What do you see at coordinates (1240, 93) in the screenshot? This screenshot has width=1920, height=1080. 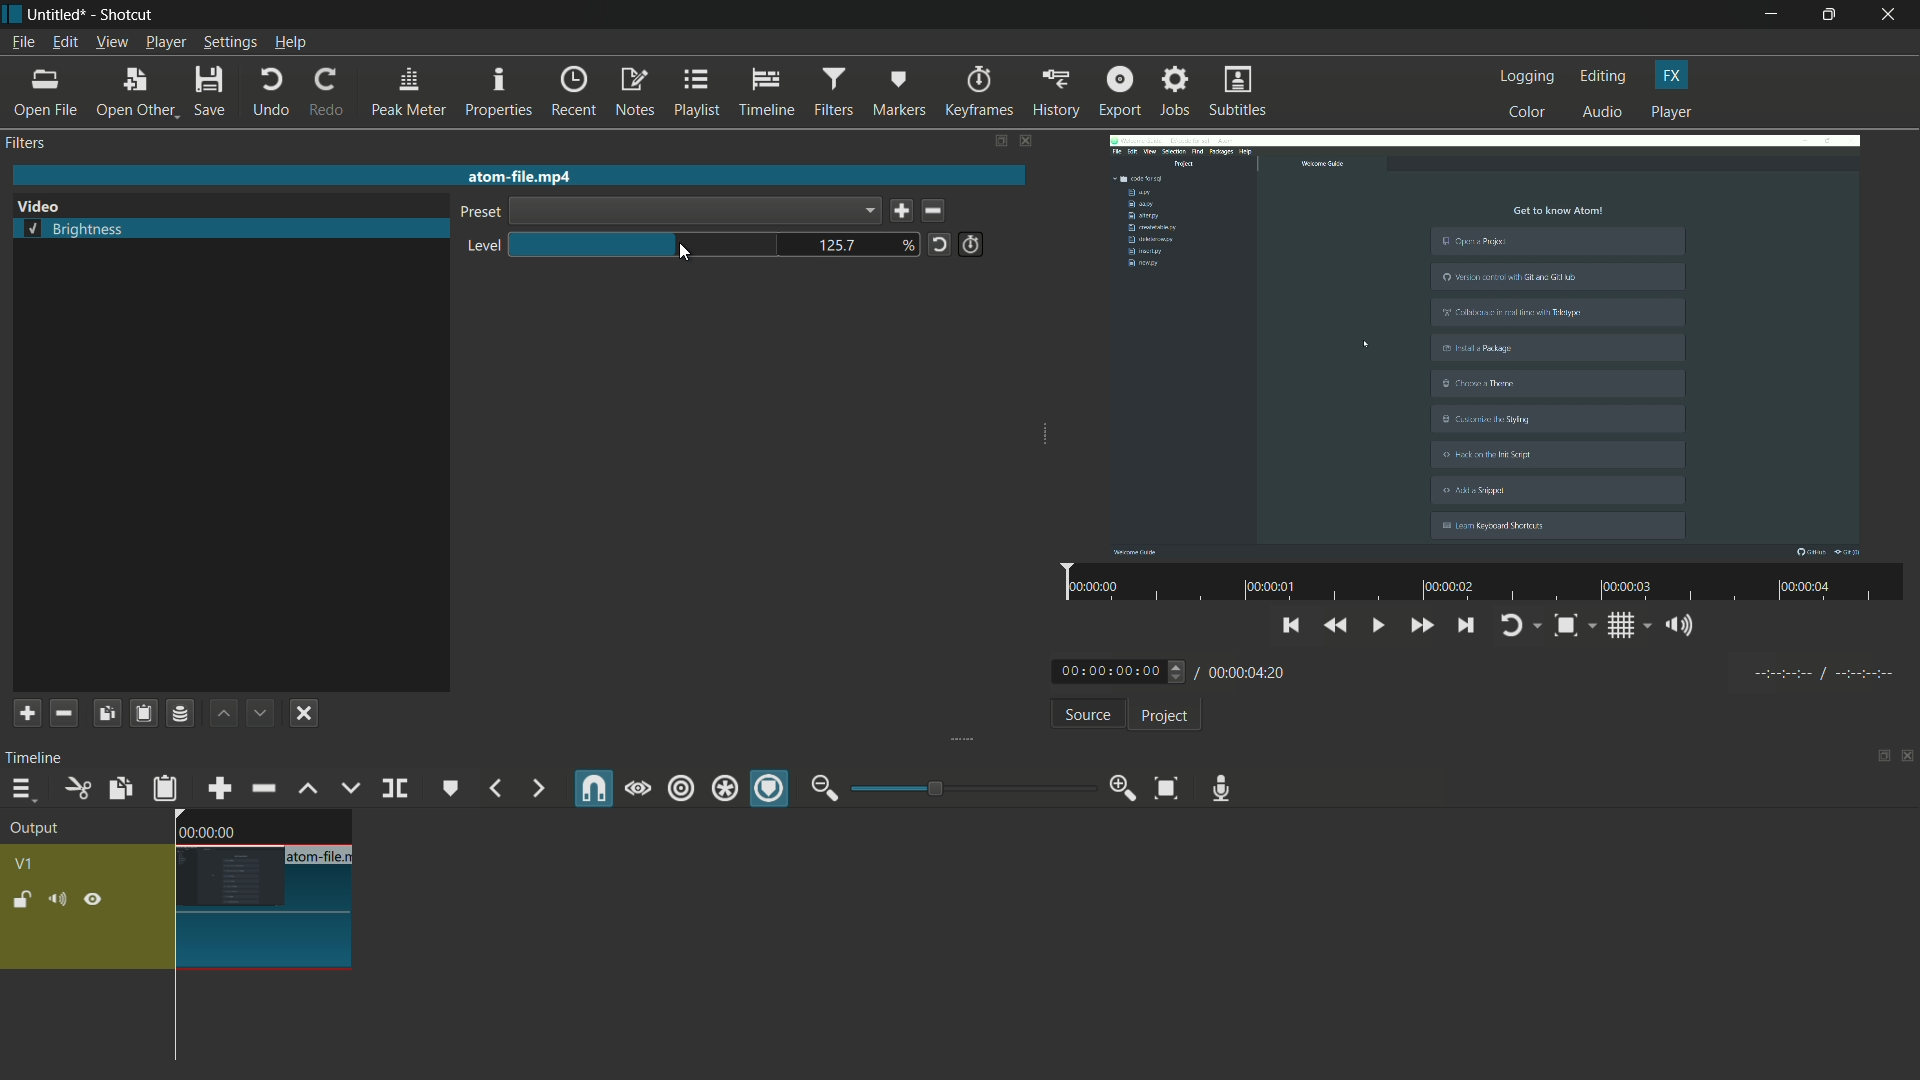 I see `subtitles` at bounding box center [1240, 93].